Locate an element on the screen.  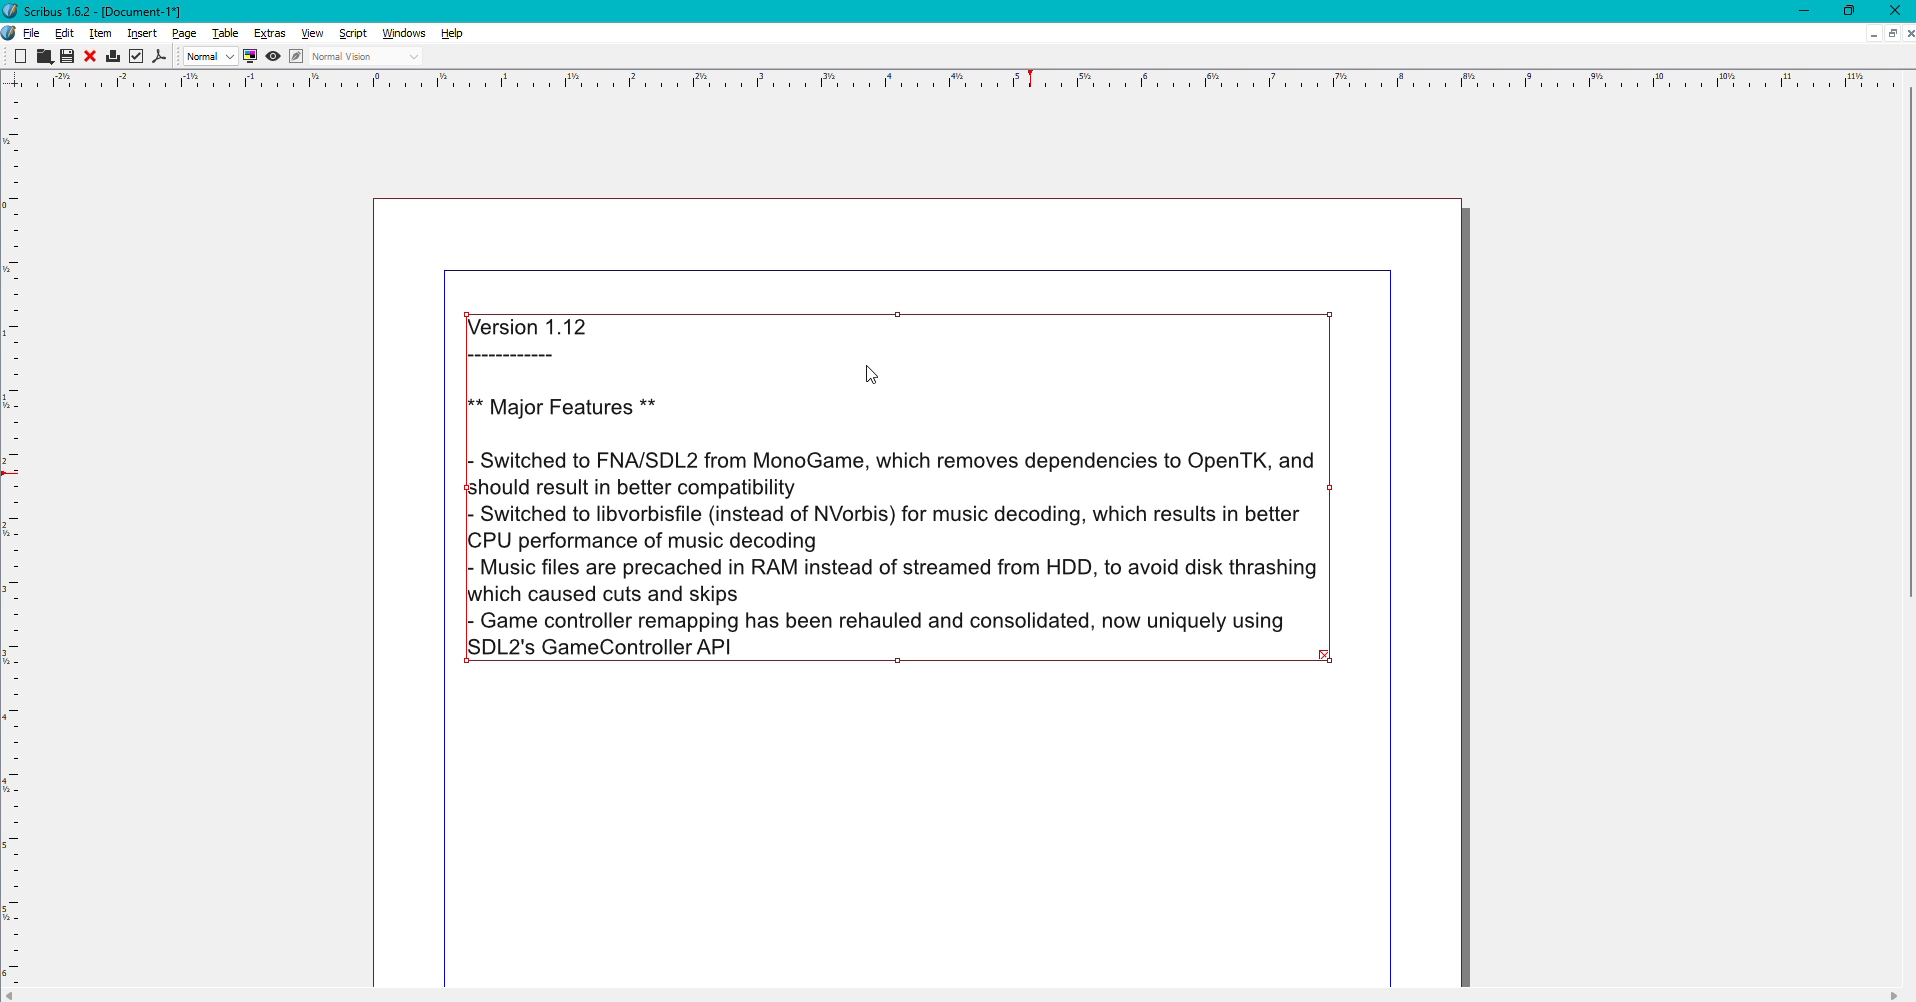
scroll bar is located at coordinates (1908, 347).